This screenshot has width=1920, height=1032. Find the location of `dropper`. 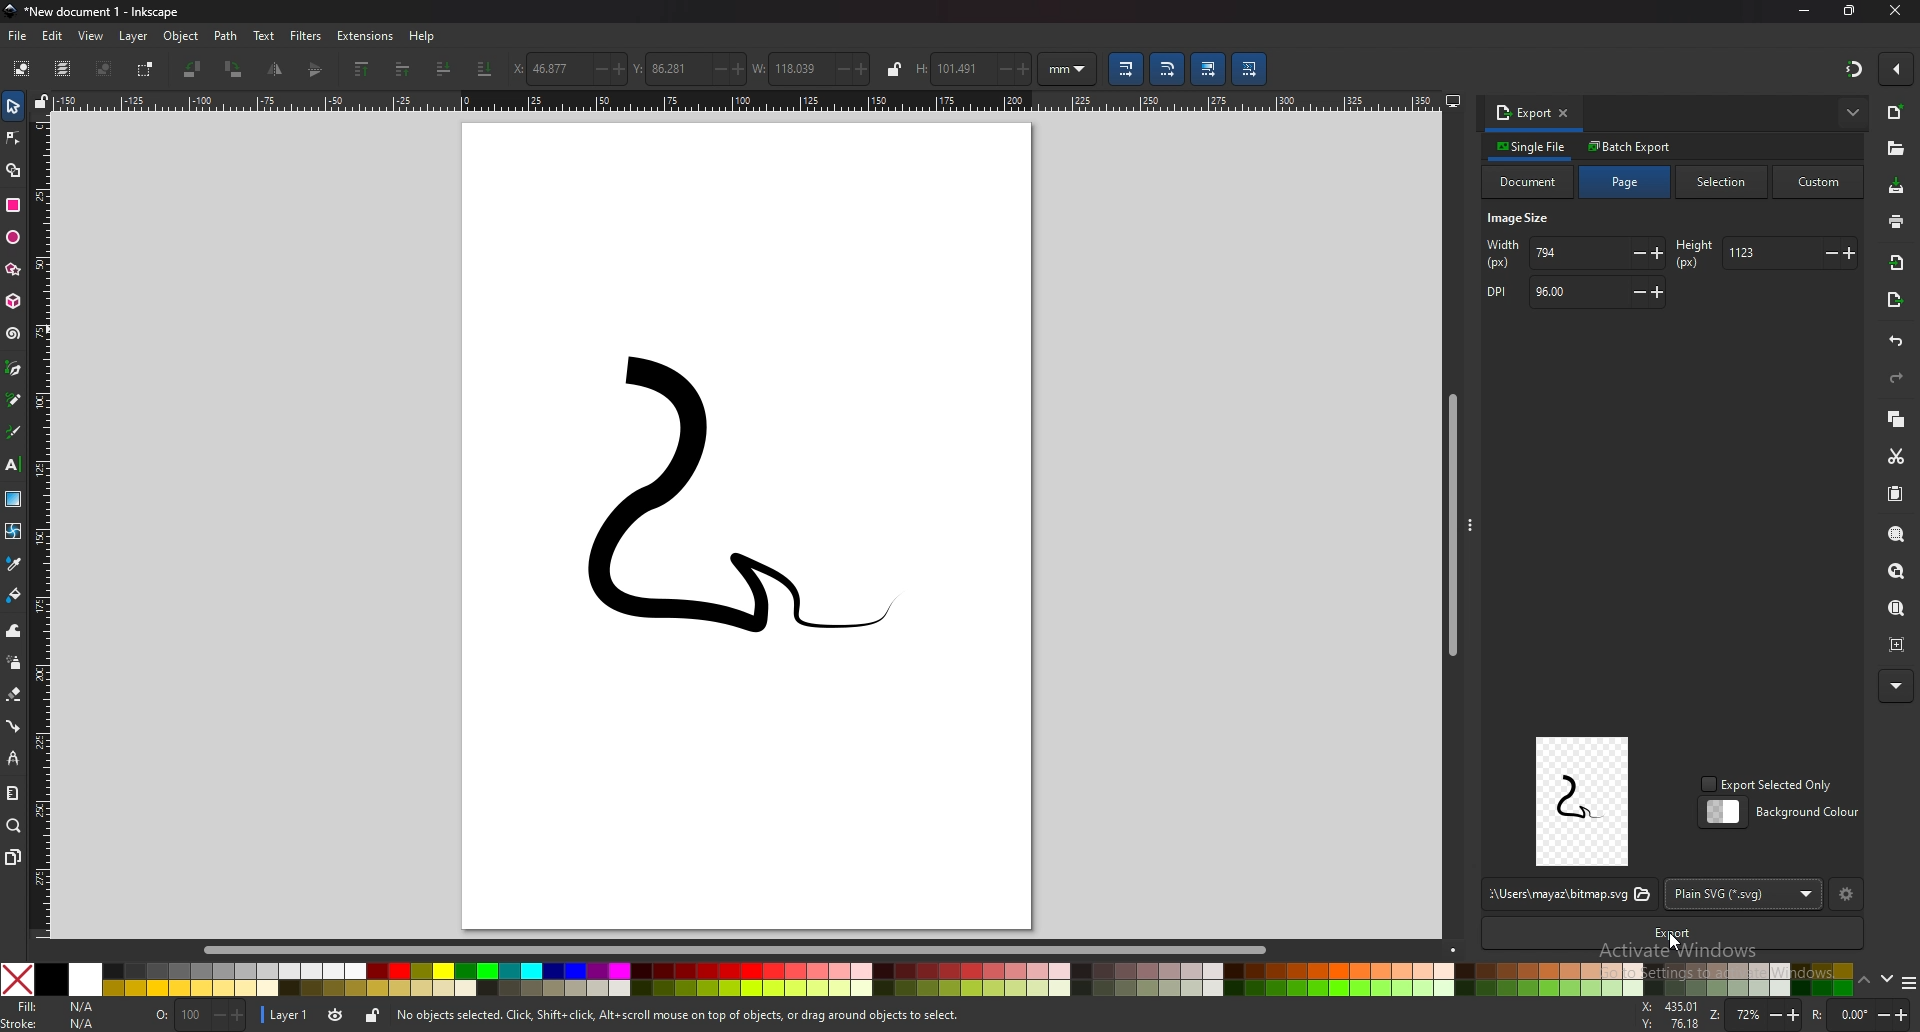

dropper is located at coordinates (14, 563).